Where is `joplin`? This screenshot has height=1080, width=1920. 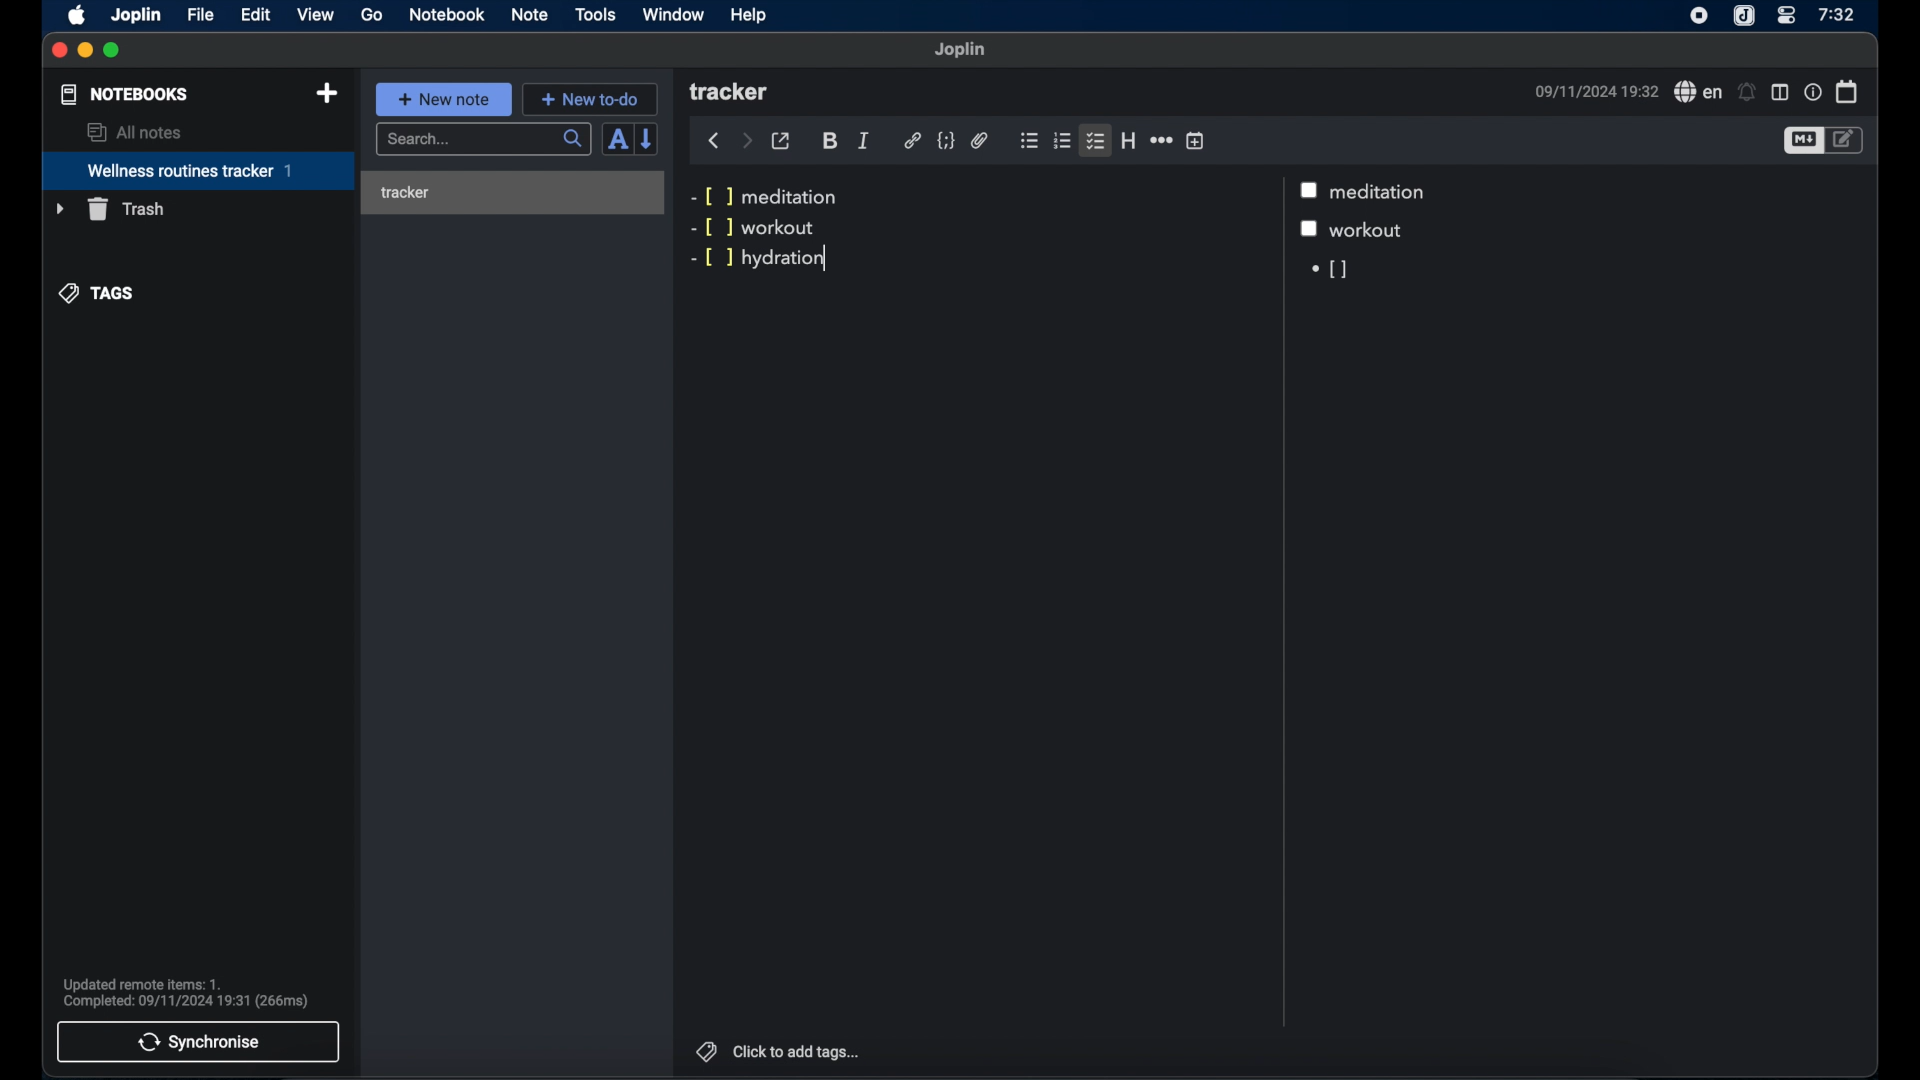
joplin is located at coordinates (137, 16).